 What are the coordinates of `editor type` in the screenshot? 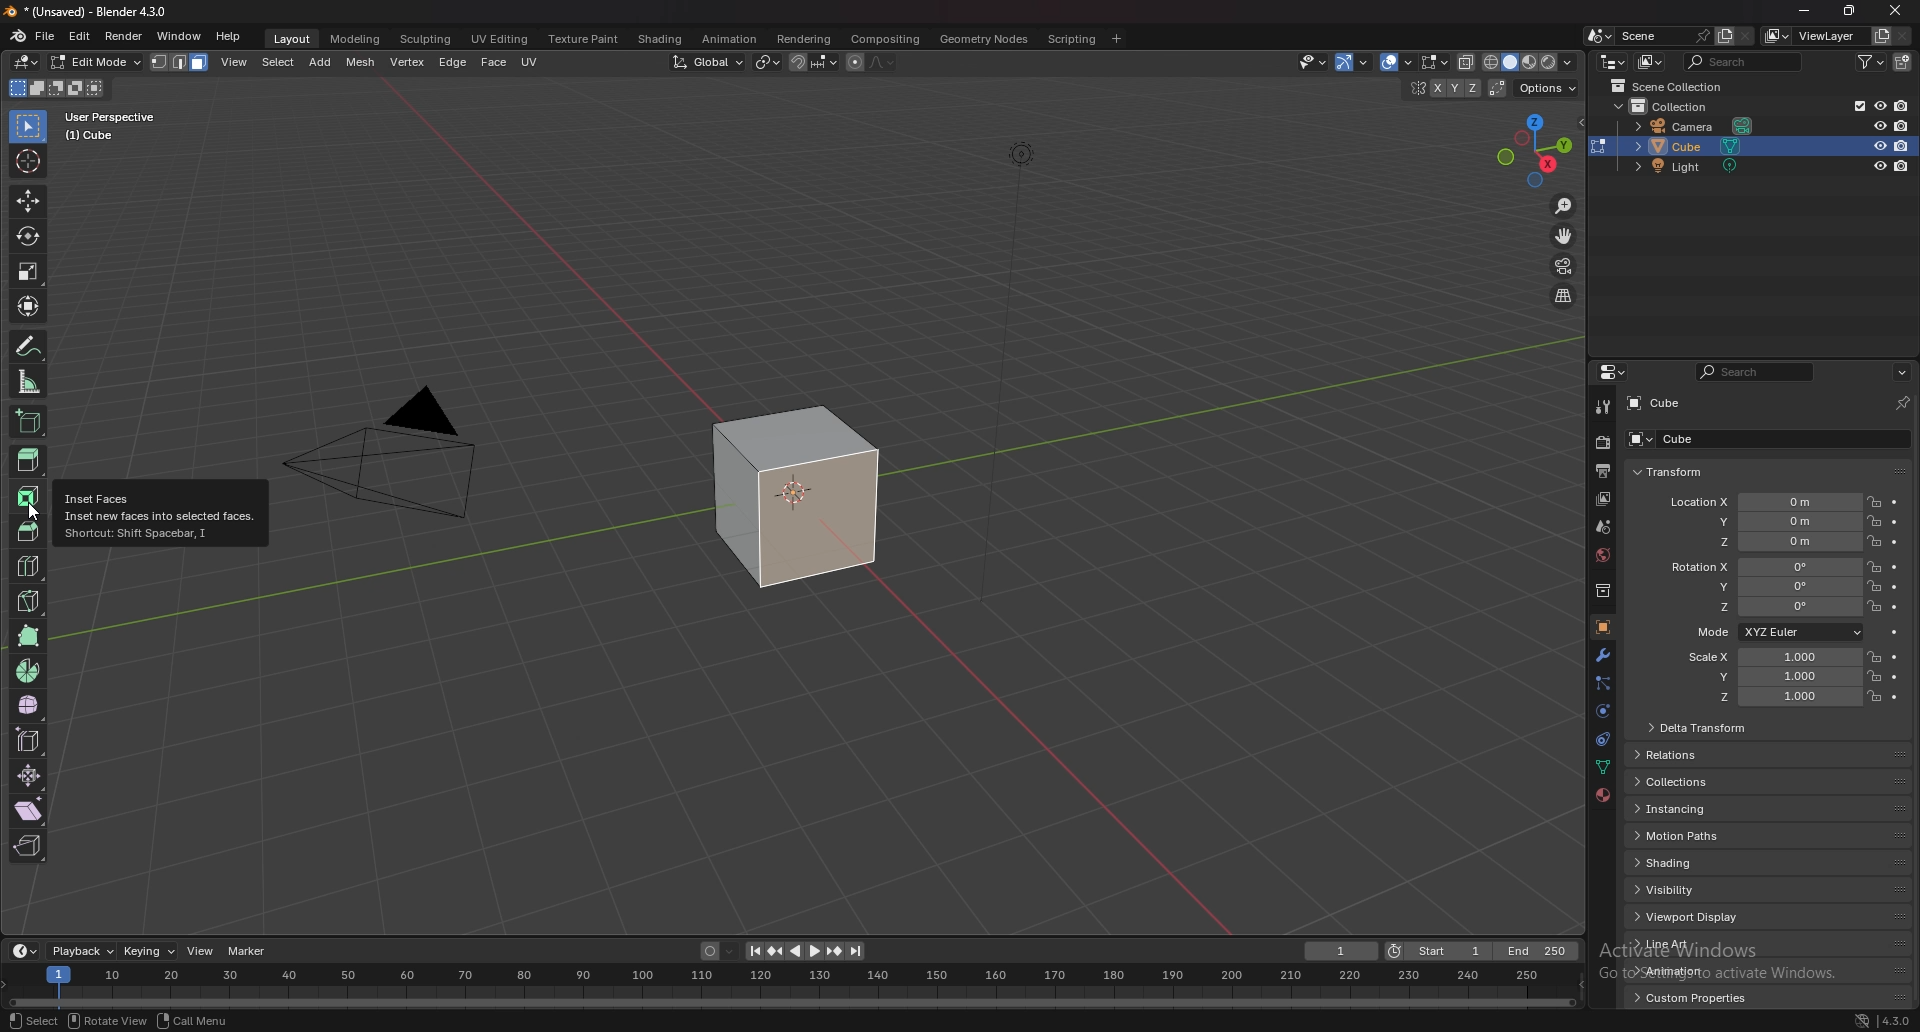 It's located at (28, 62).